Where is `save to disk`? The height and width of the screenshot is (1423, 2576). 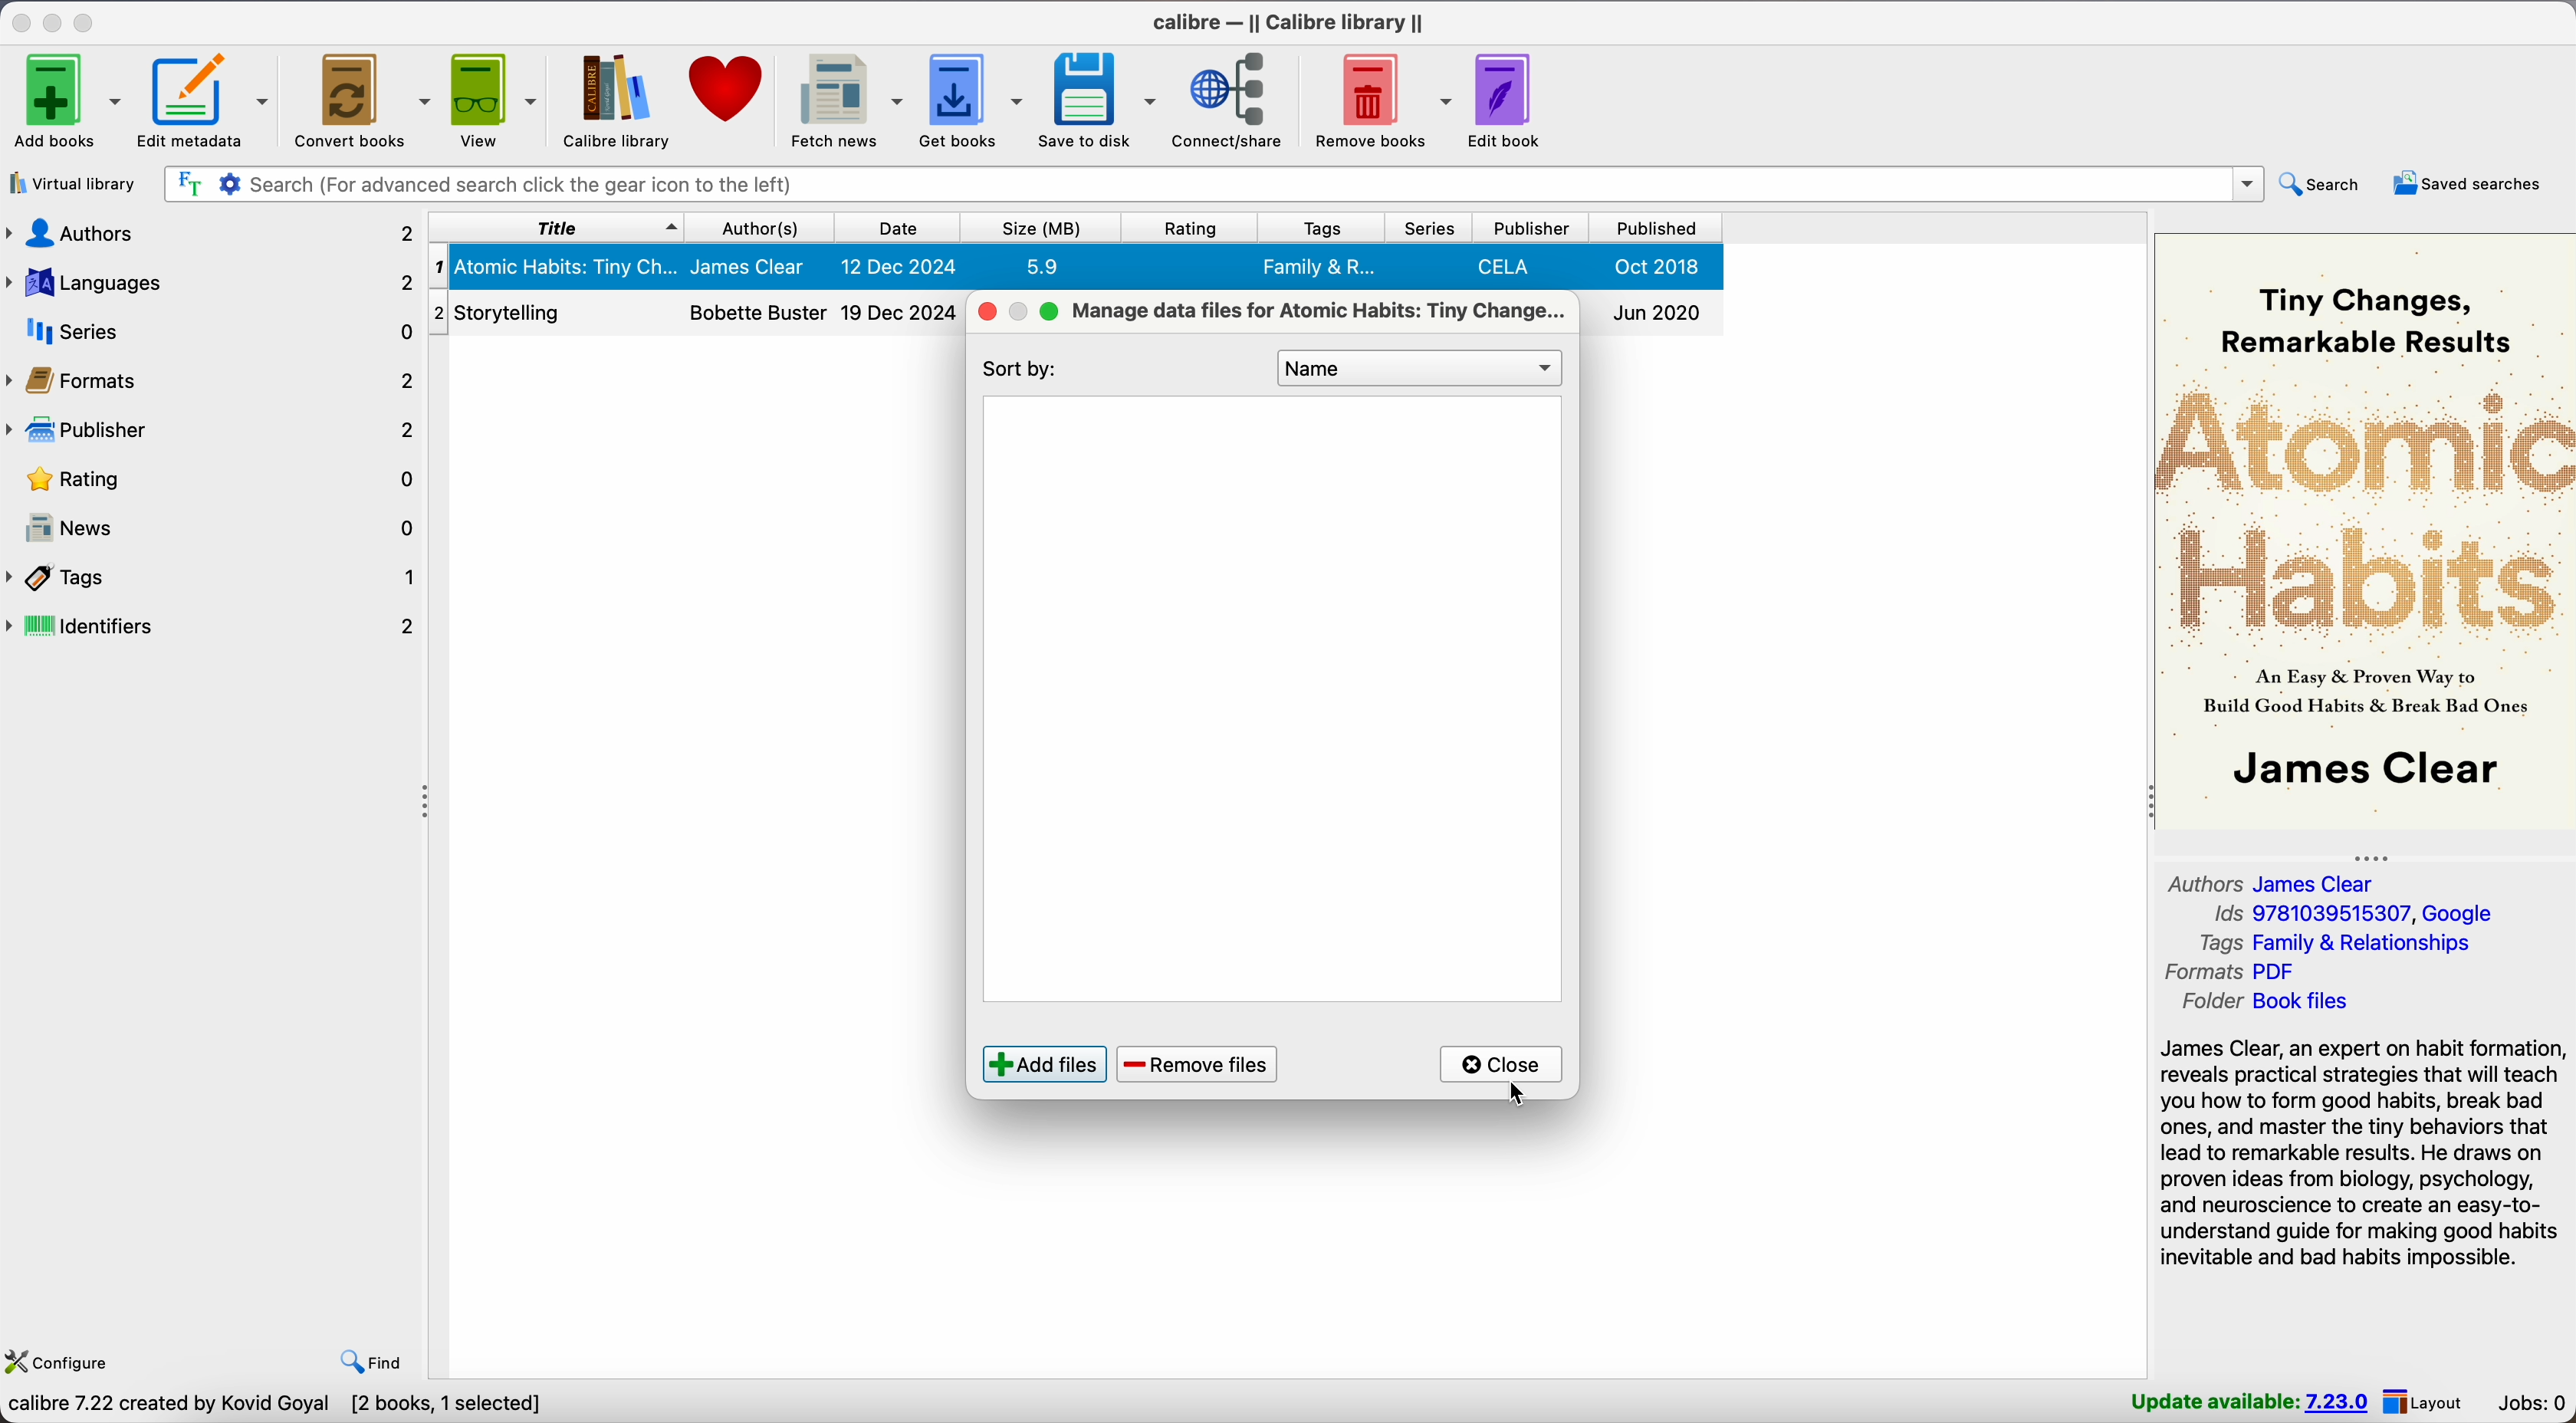
save to disk is located at coordinates (1098, 101).